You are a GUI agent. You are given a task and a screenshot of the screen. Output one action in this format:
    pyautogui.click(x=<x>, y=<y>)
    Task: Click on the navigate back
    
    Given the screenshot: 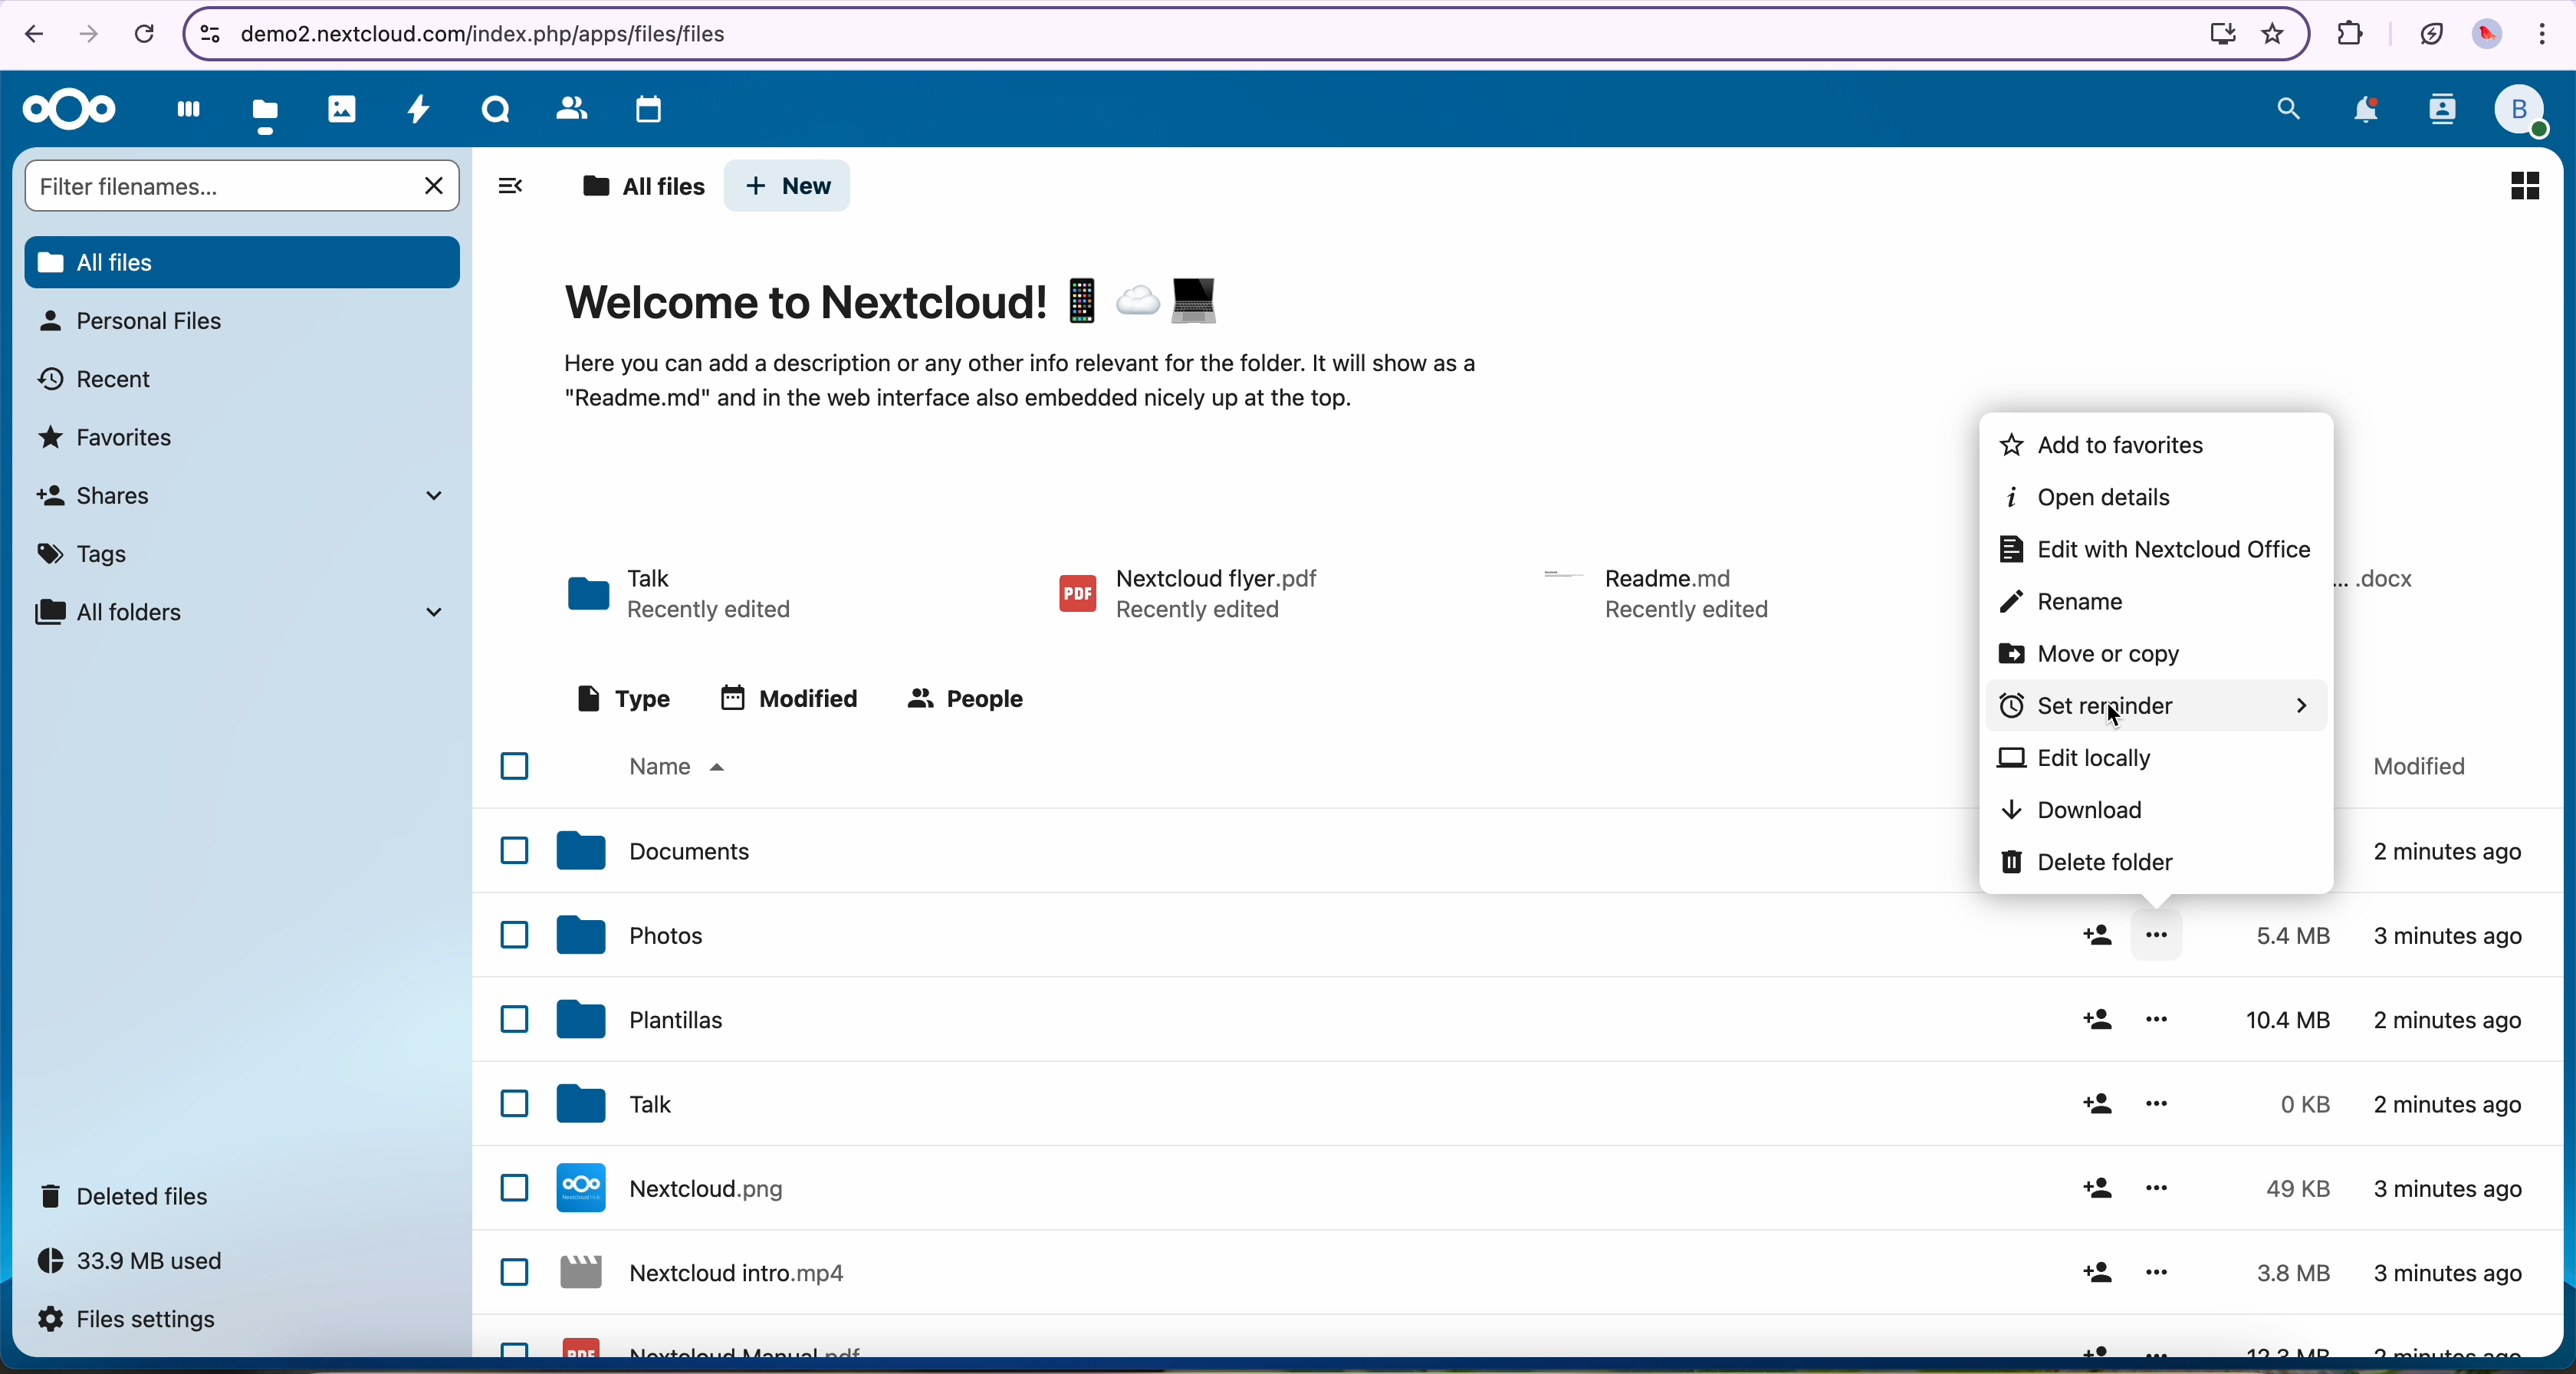 What is the action you would take?
    pyautogui.click(x=29, y=37)
    